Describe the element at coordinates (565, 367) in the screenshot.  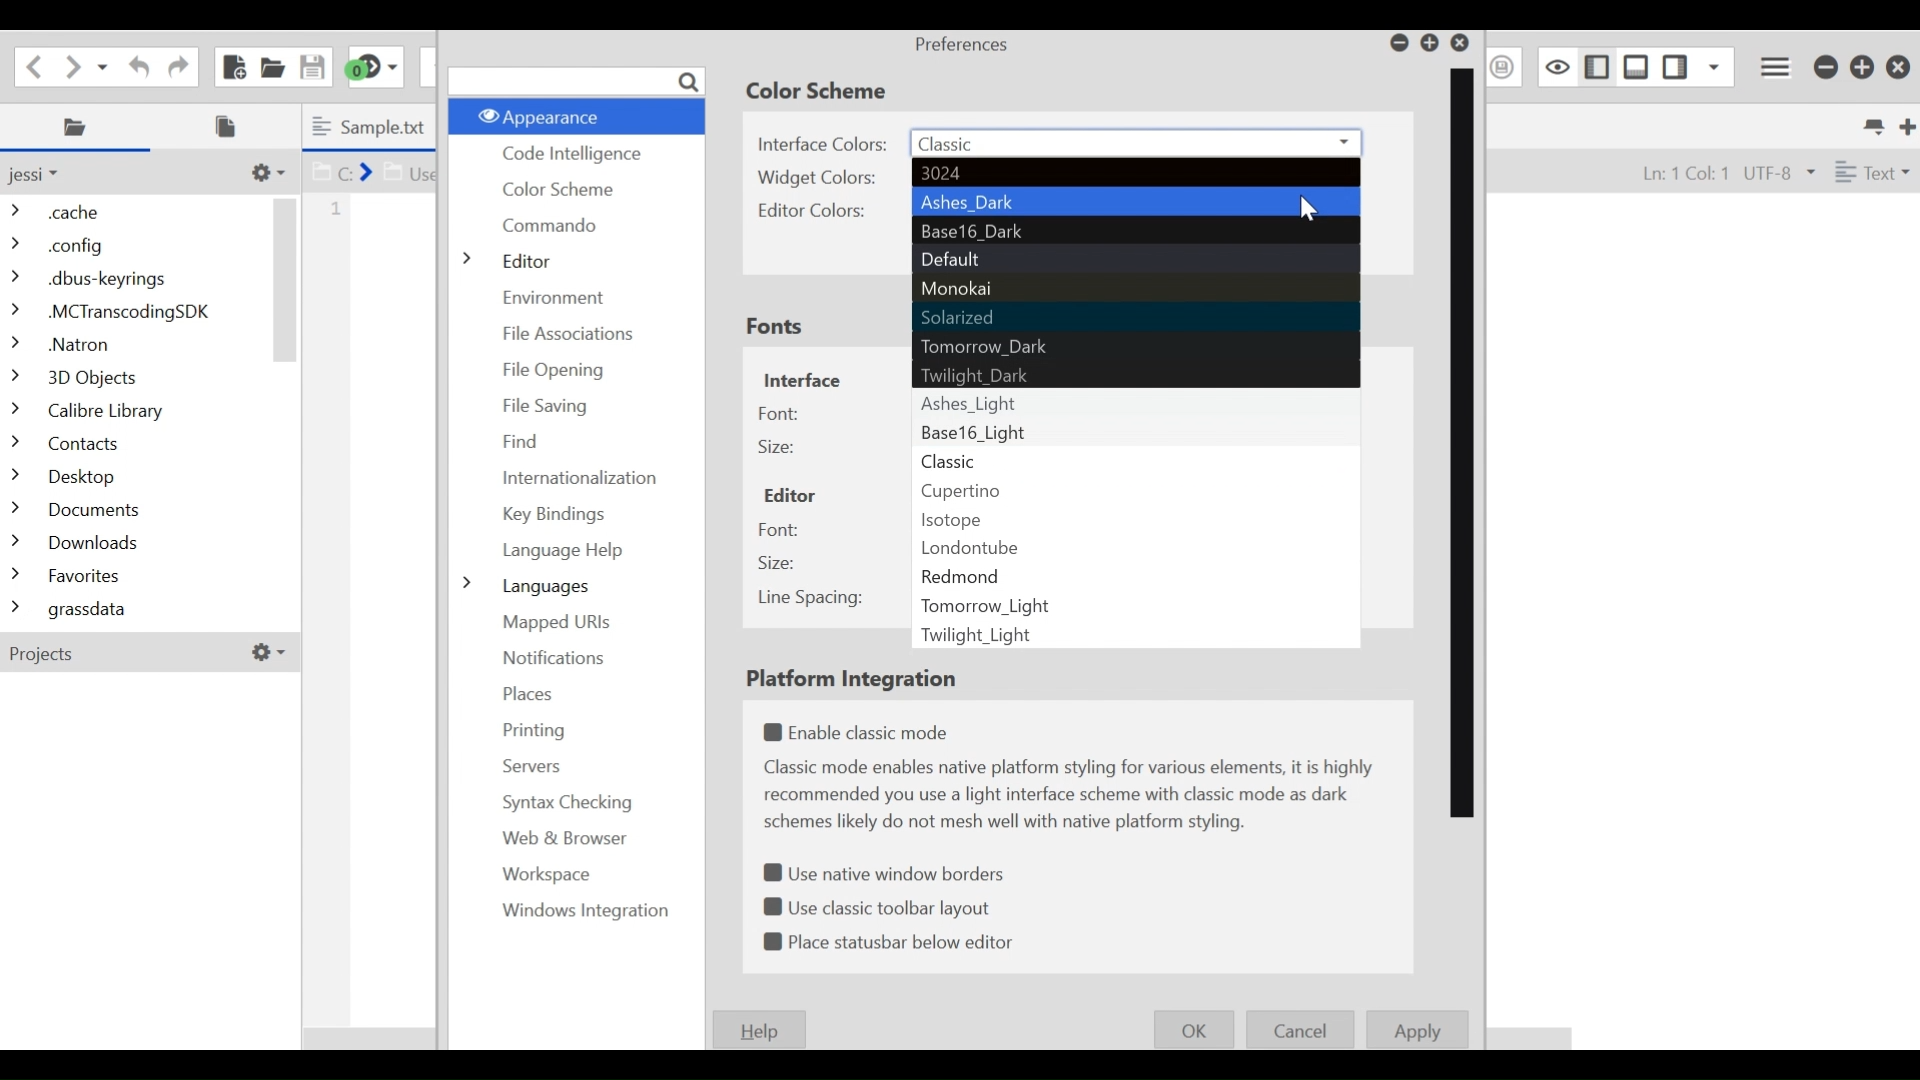
I see `File Opening` at that location.